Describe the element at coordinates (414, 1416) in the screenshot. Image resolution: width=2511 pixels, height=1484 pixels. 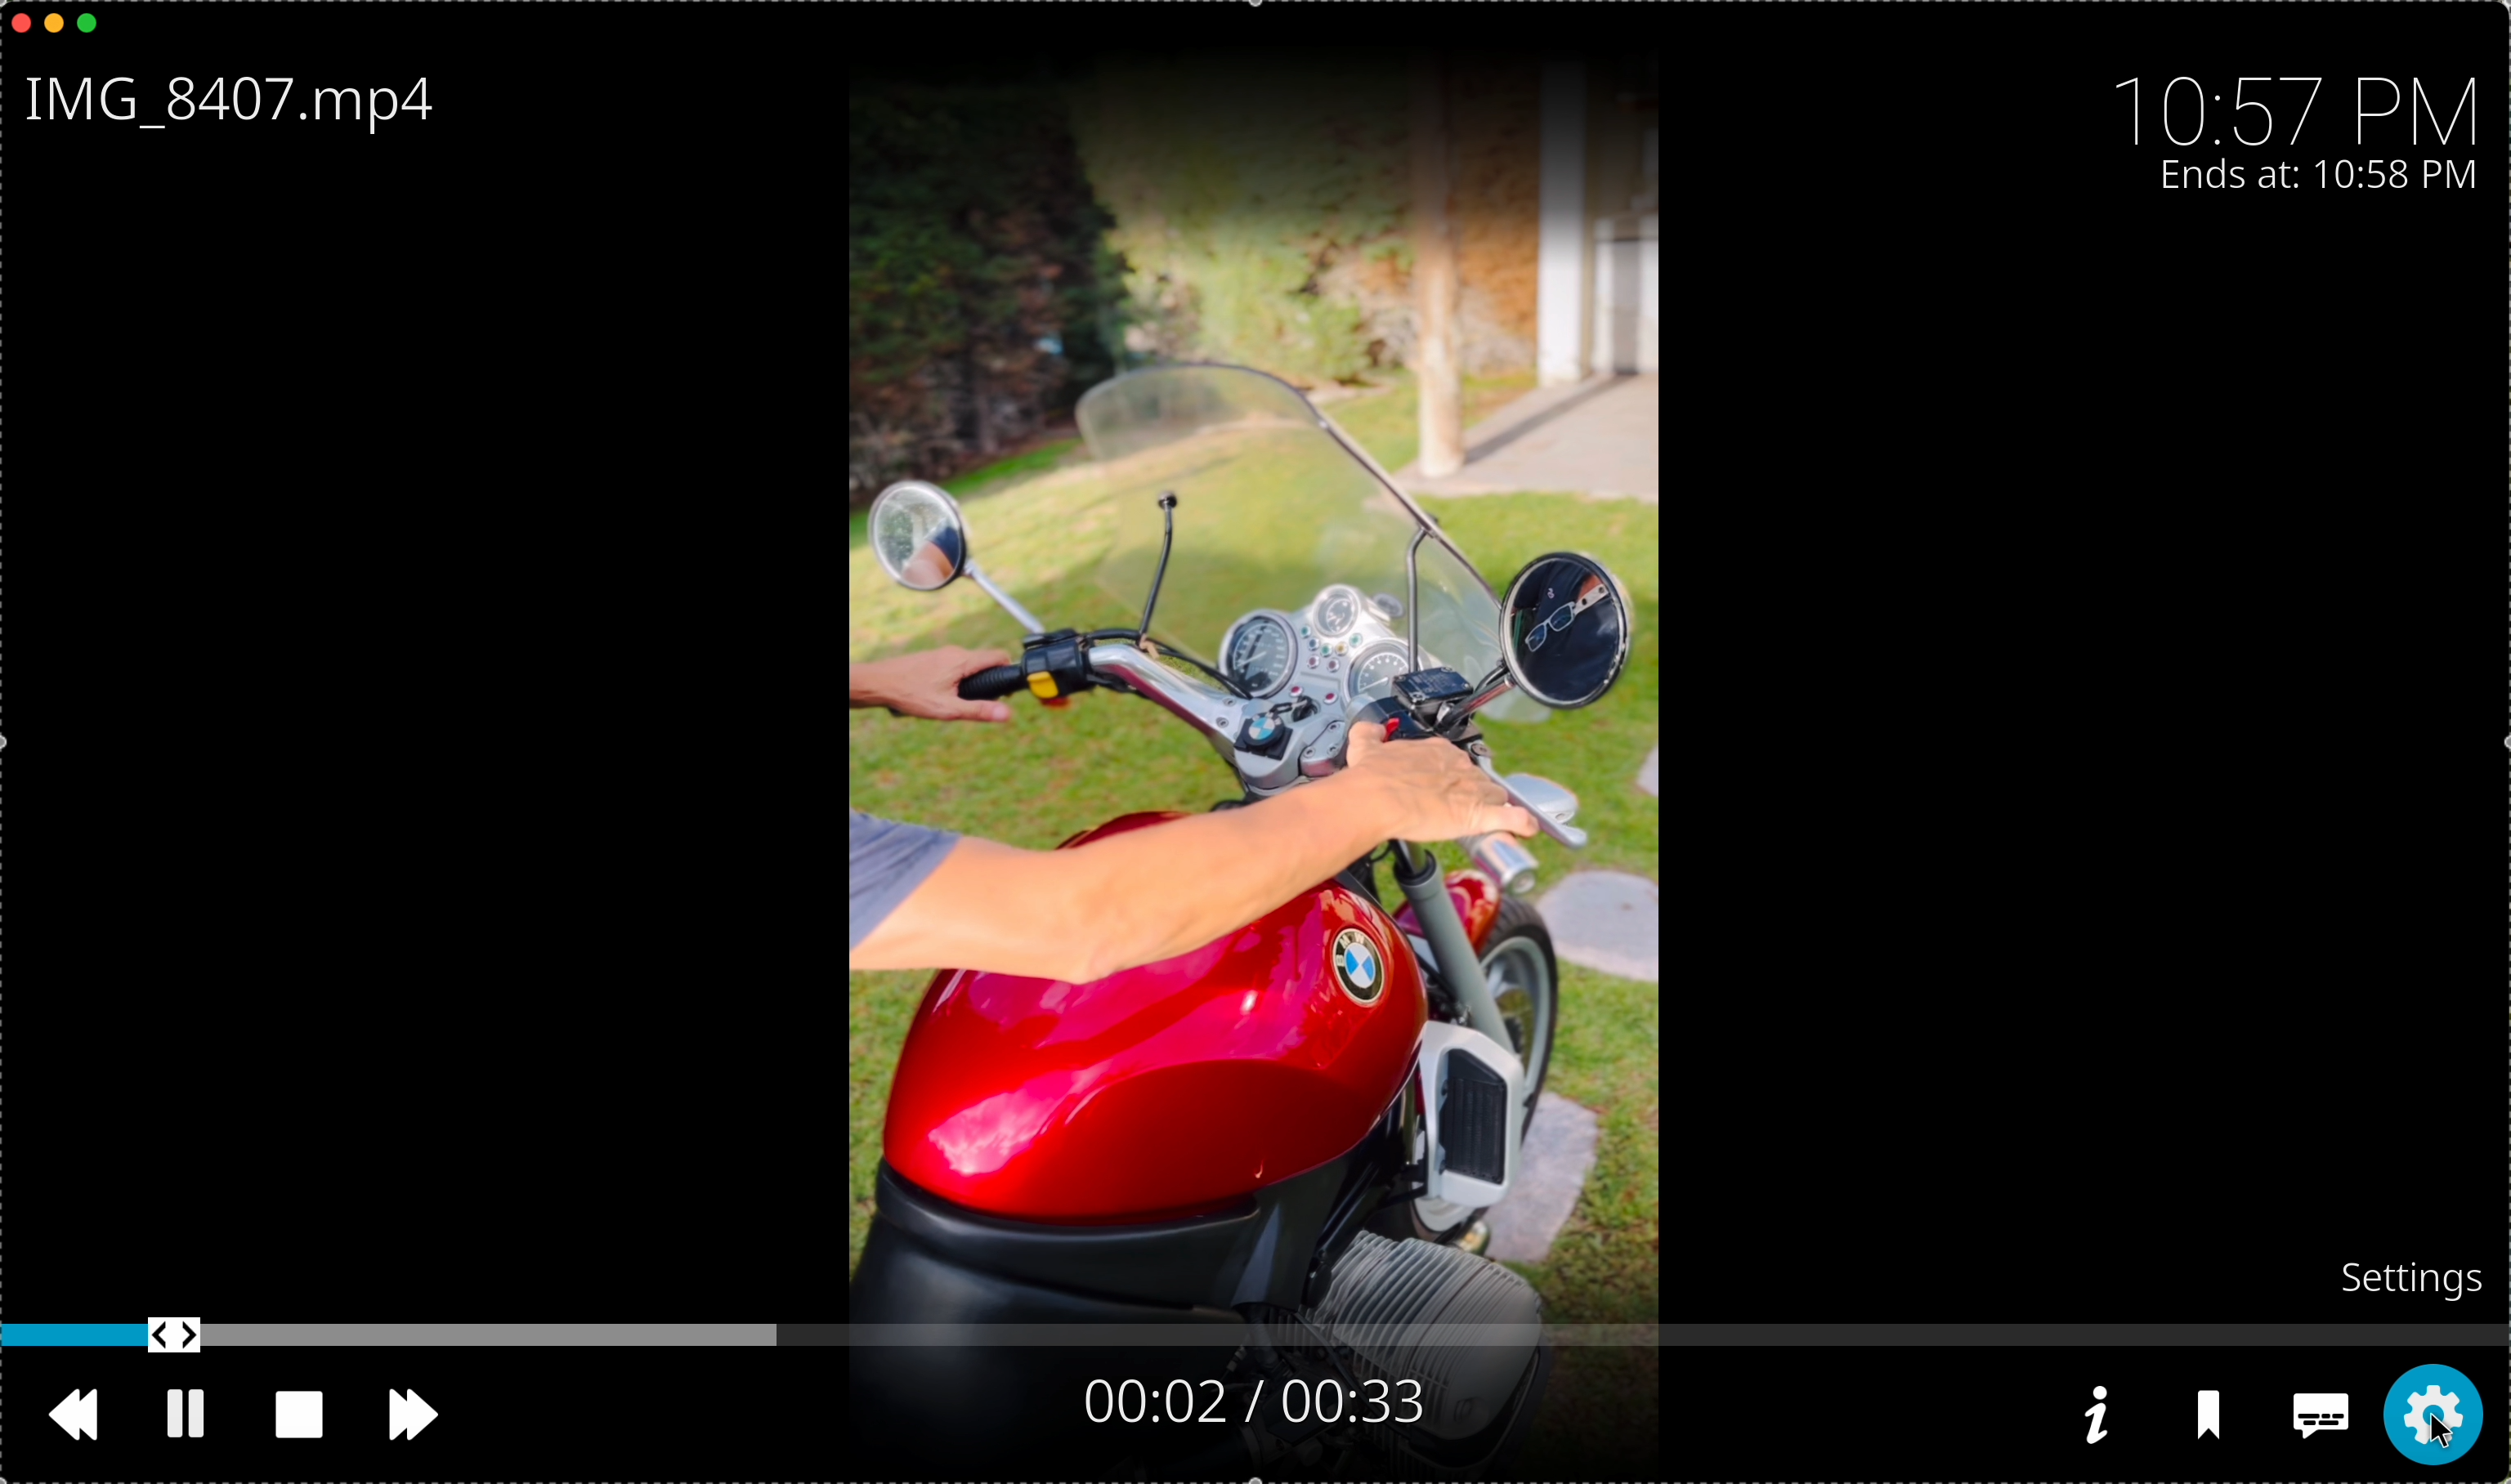
I see `move foward` at that location.